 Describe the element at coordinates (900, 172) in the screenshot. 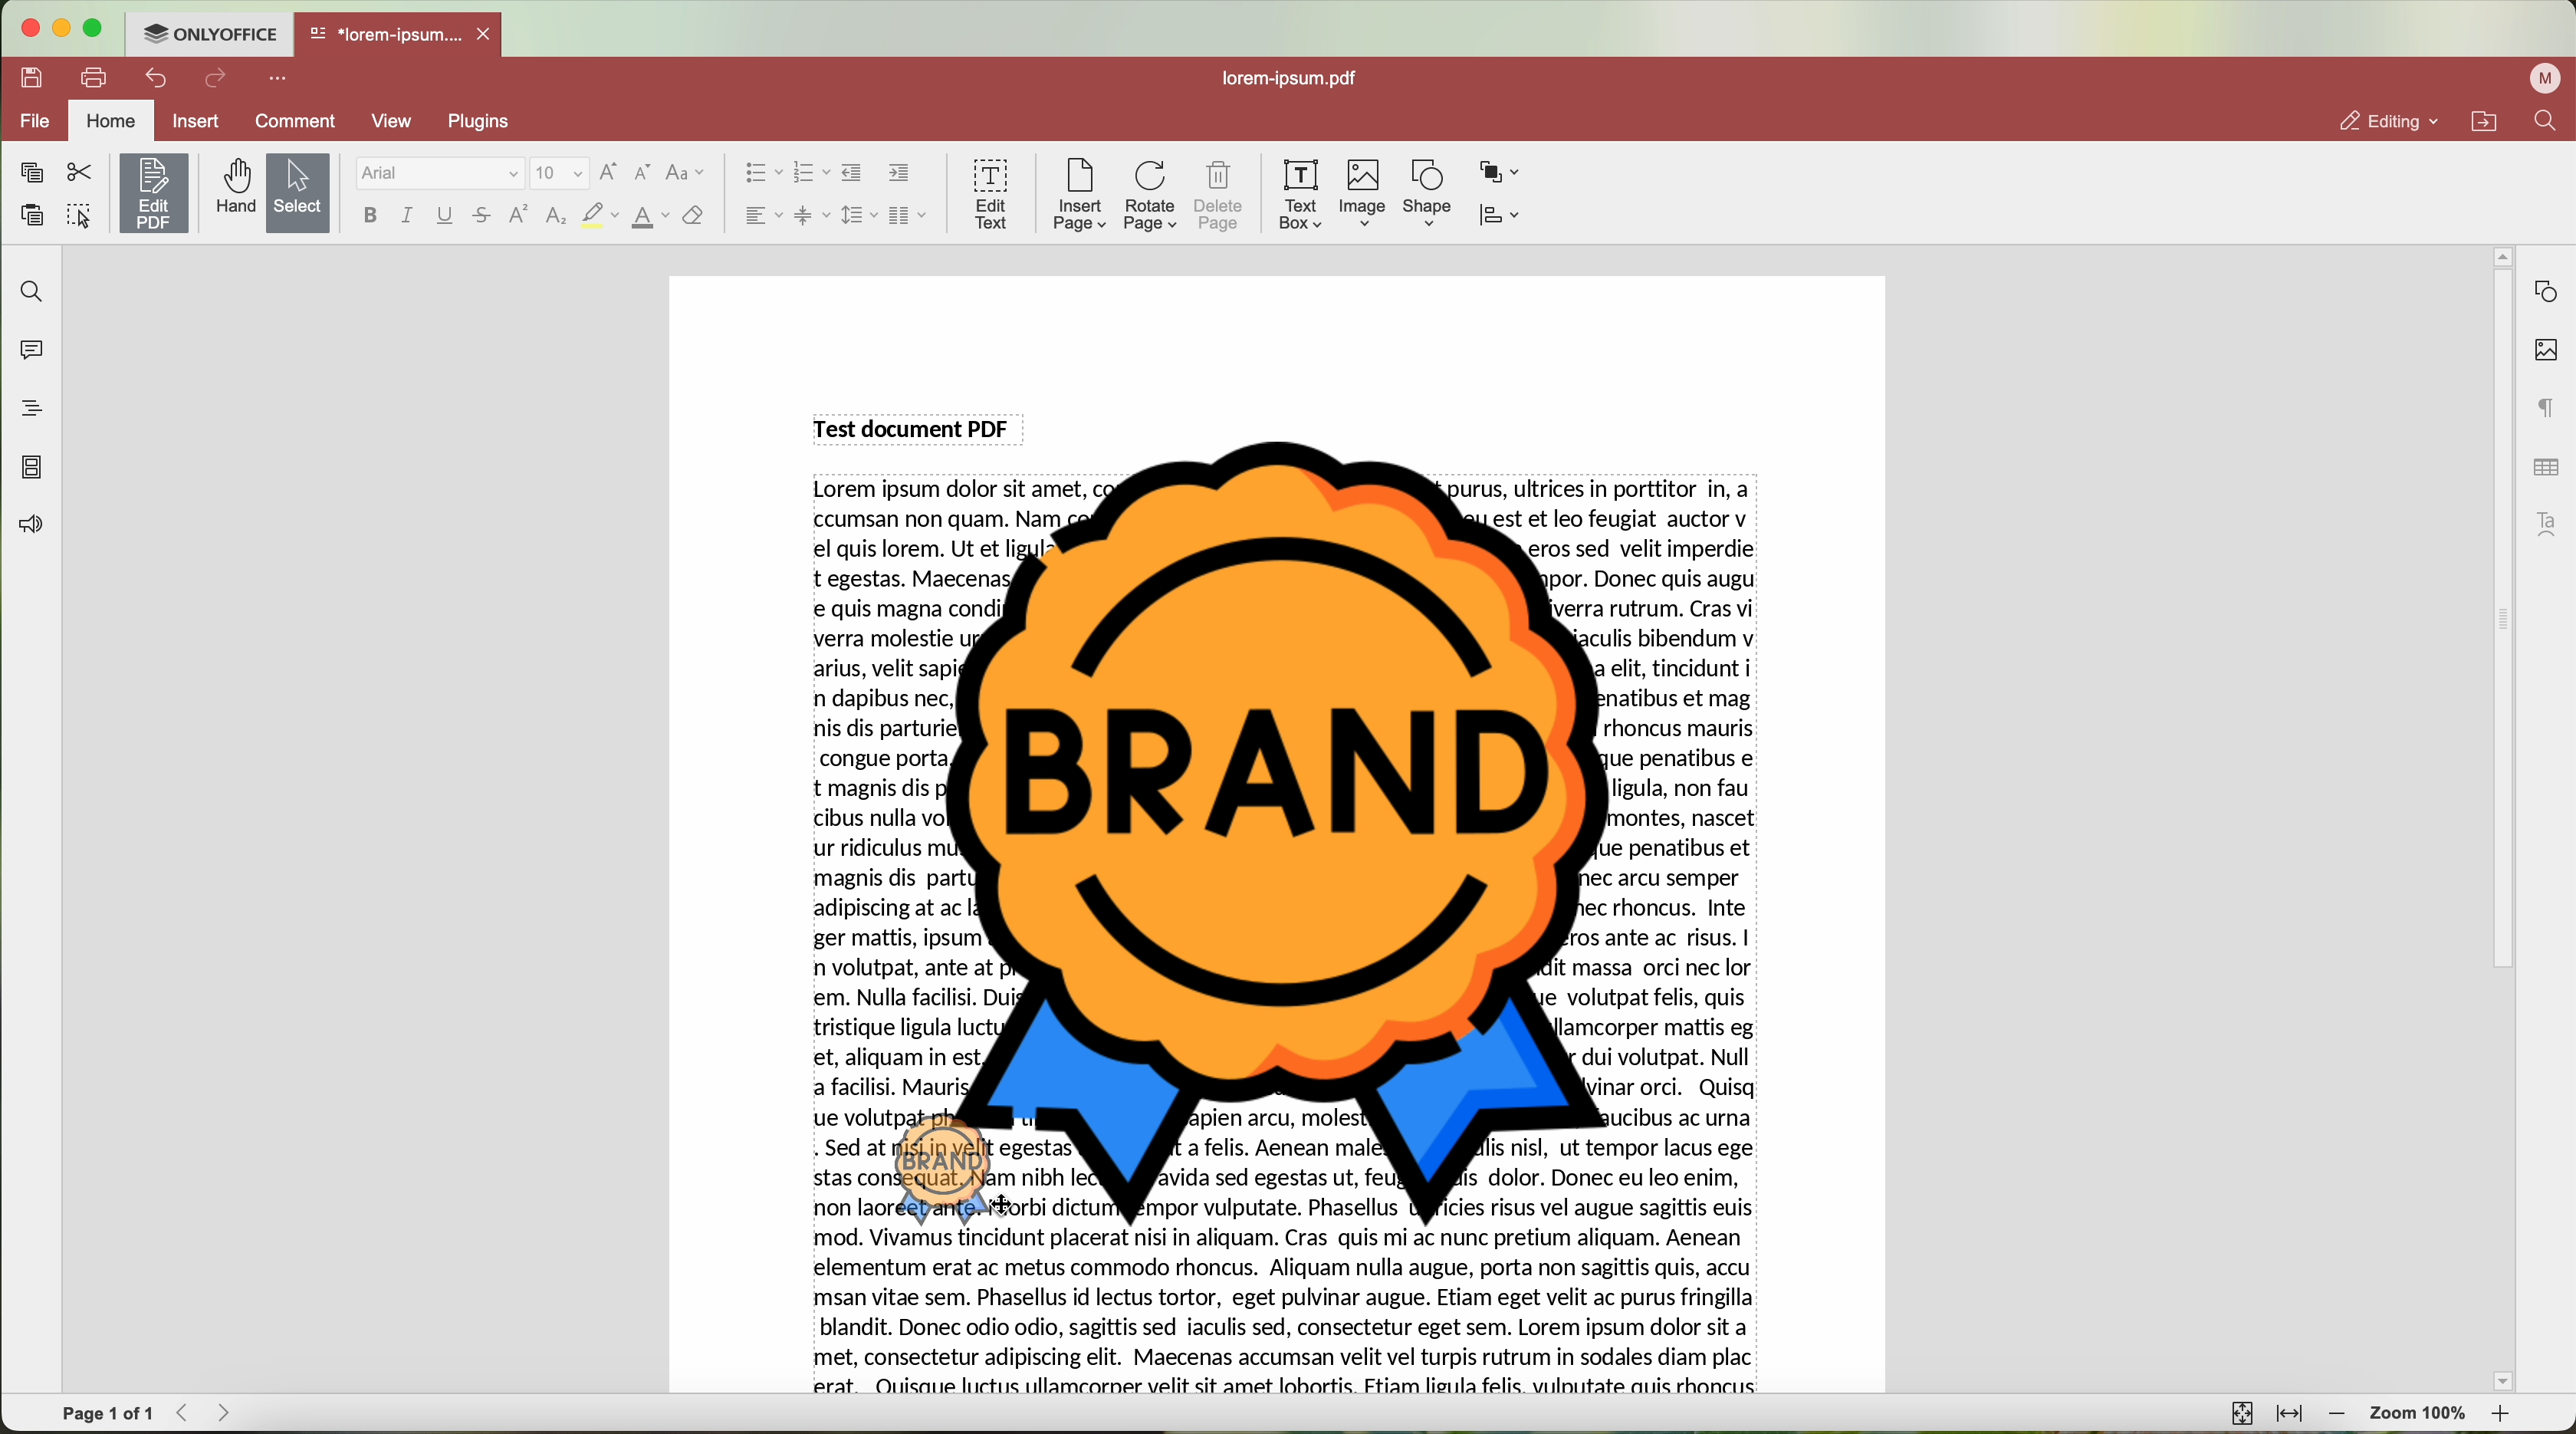

I see `increase indent` at that location.